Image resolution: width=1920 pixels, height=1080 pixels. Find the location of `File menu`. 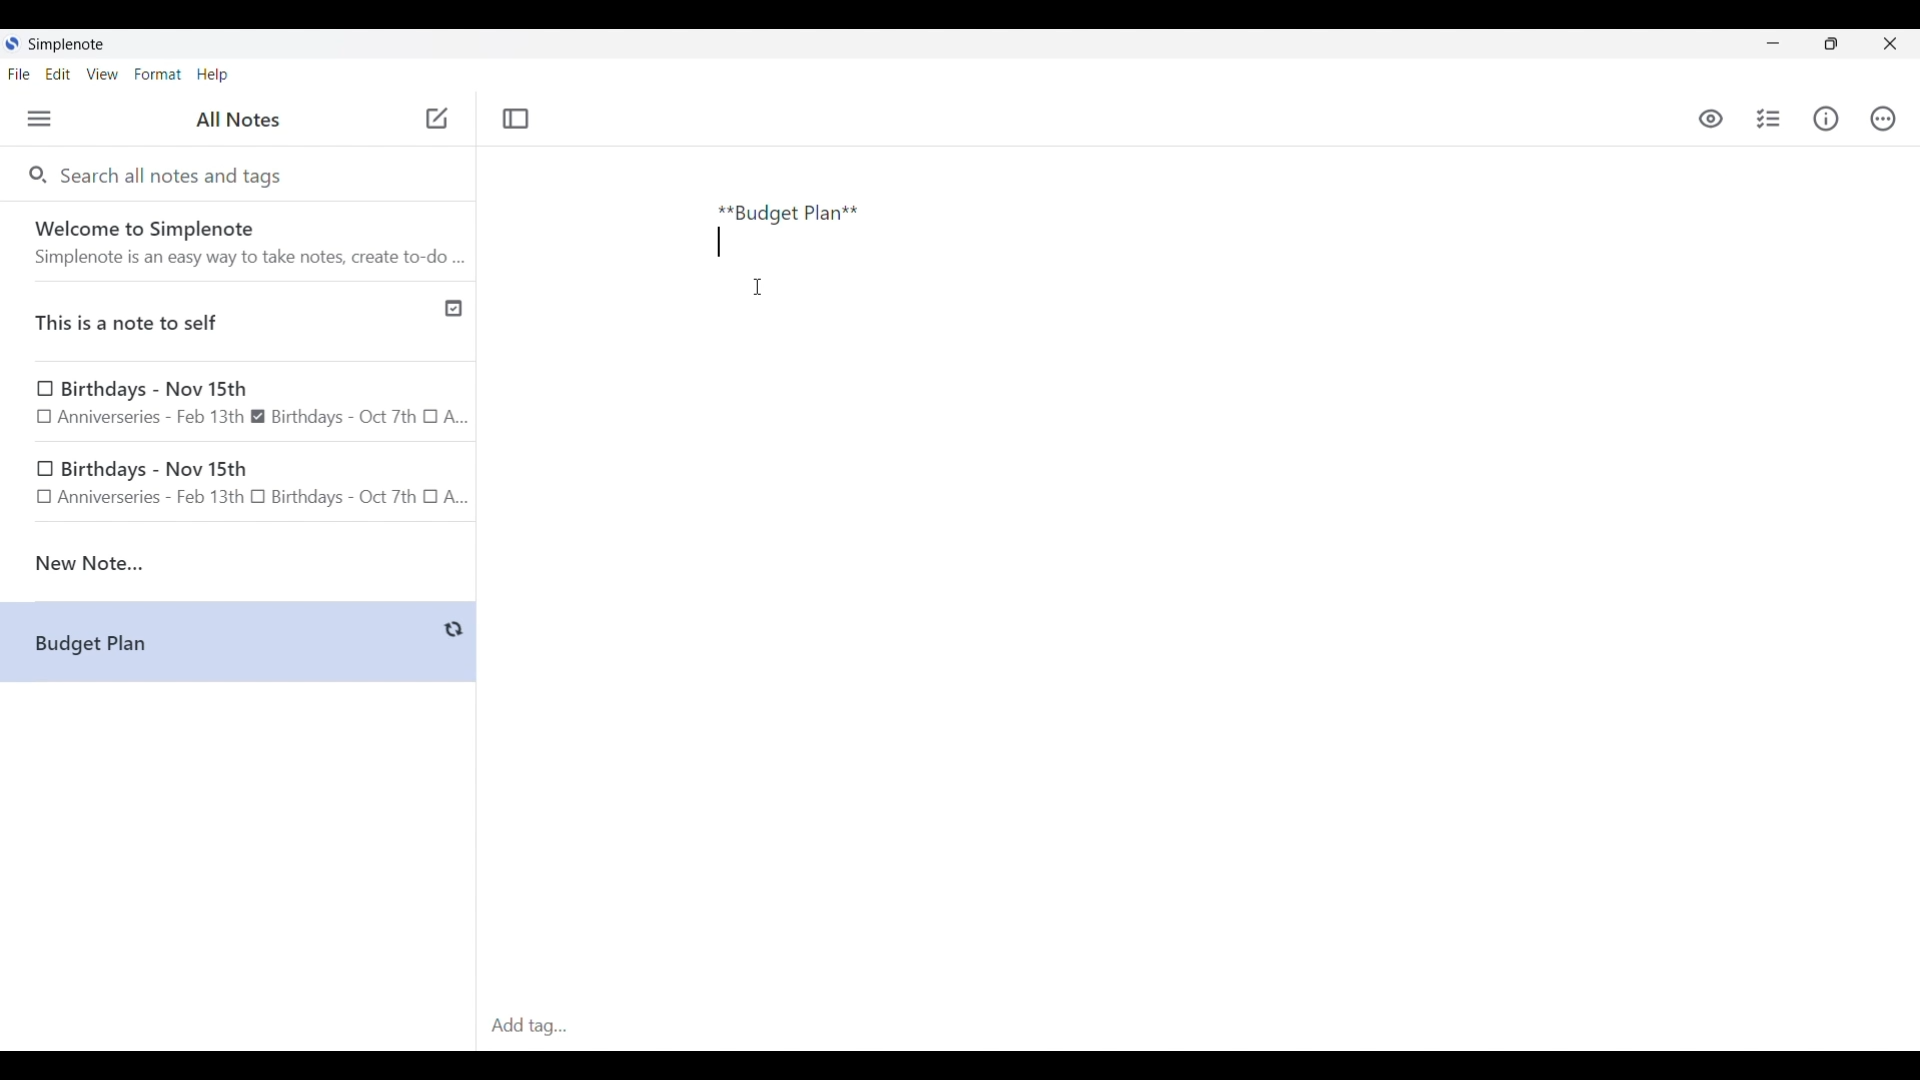

File menu is located at coordinates (19, 73).